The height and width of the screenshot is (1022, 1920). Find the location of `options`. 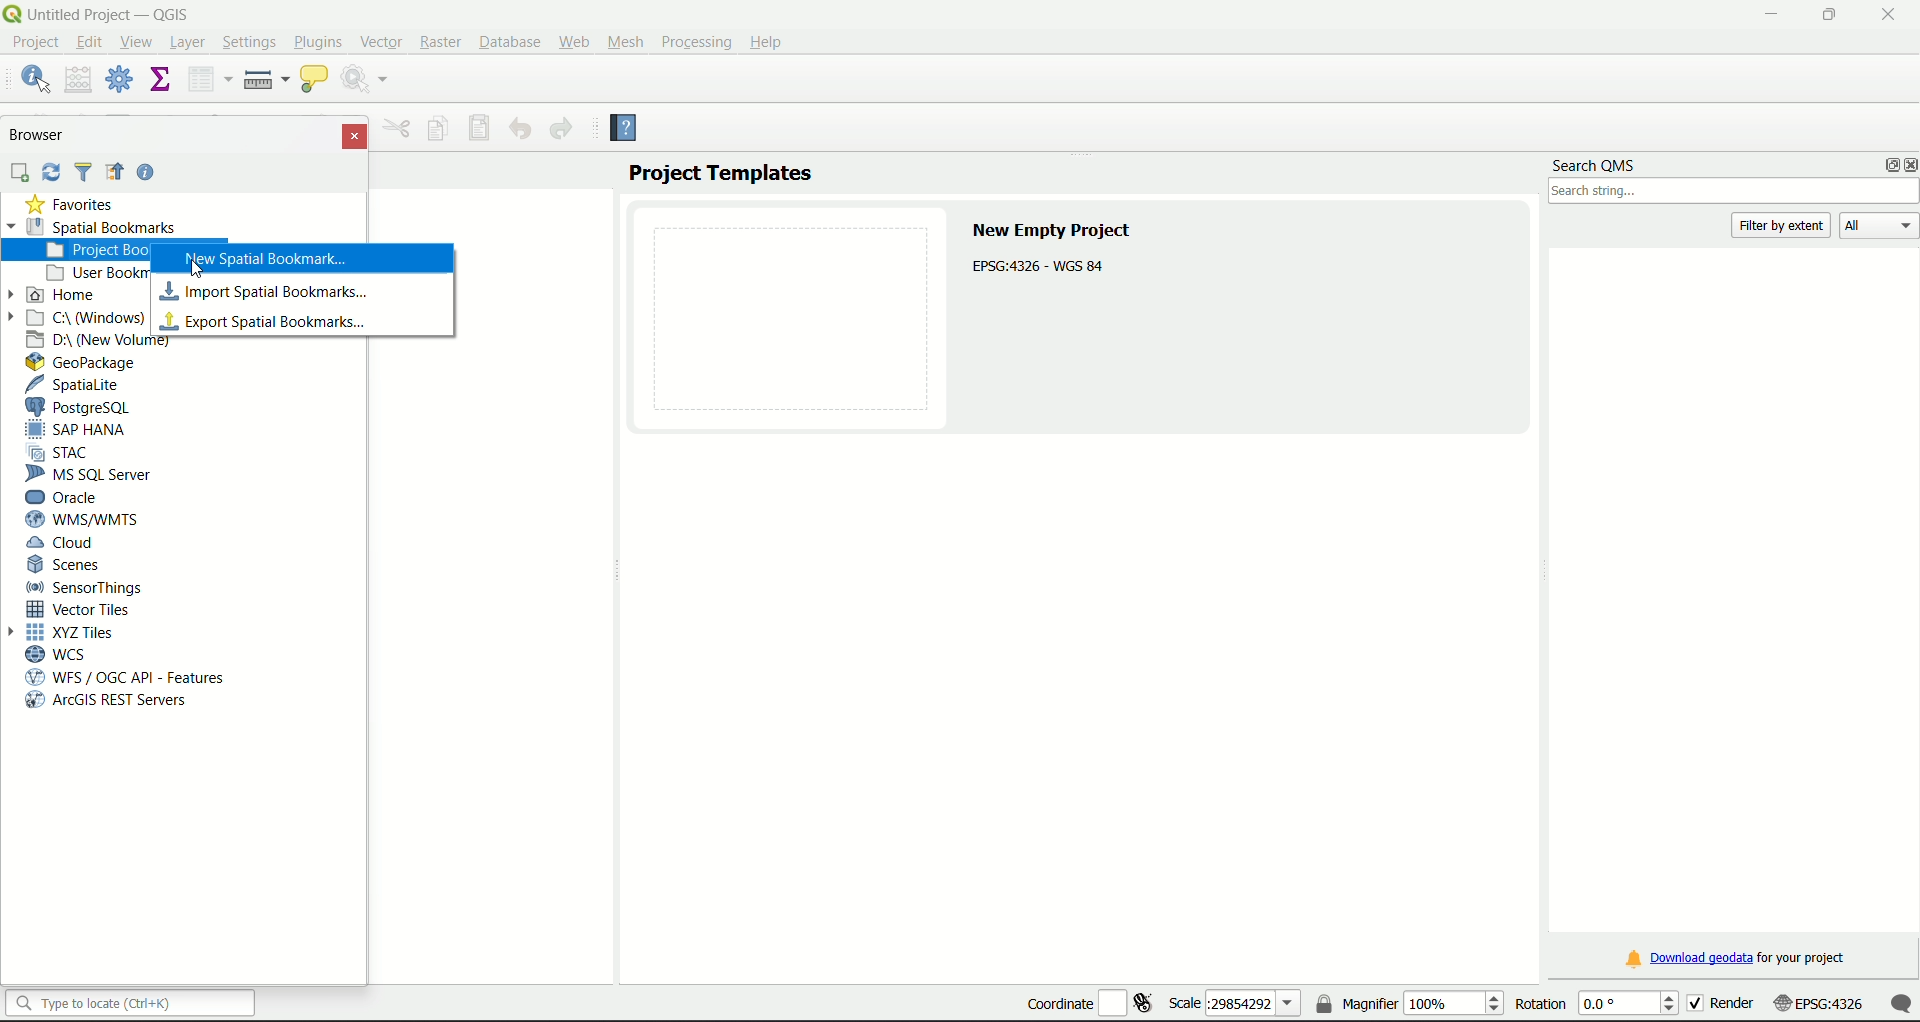

options is located at coordinates (1885, 165).